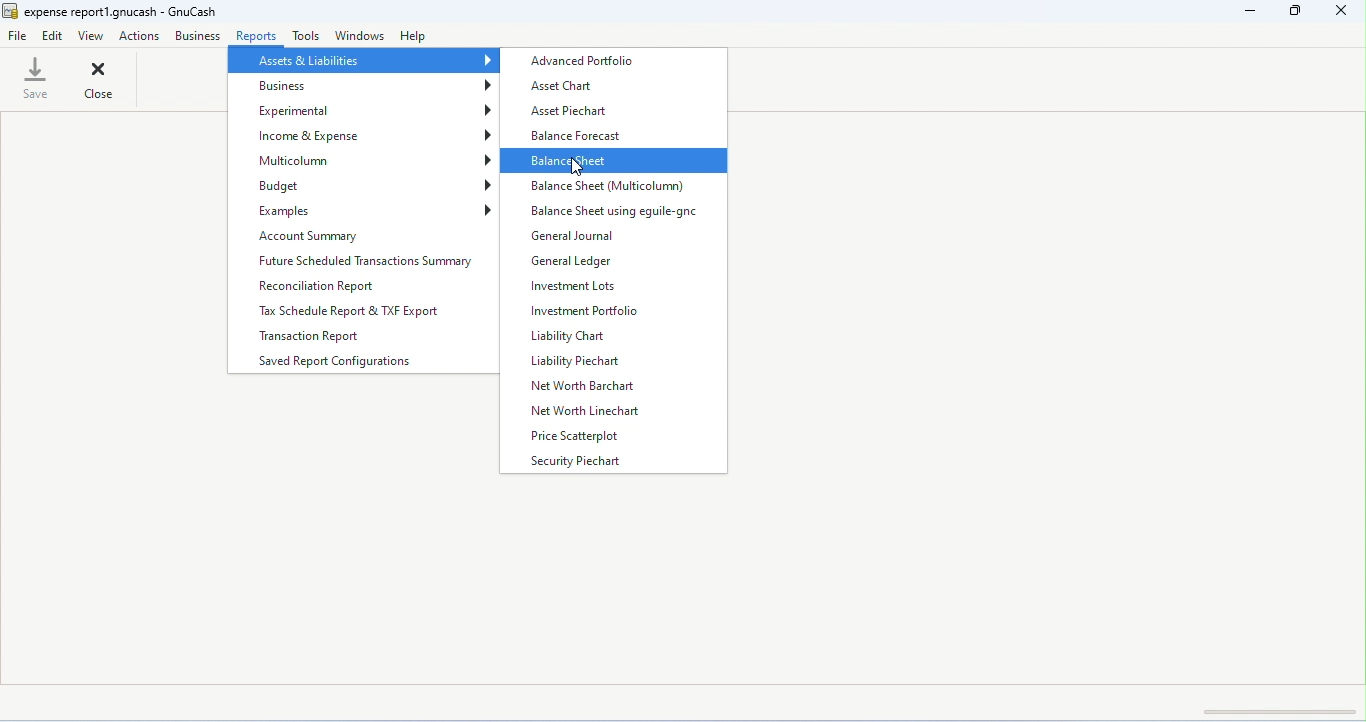  Describe the element at coordinates (1341, 12) in the screenshot. I see `close` at that location.